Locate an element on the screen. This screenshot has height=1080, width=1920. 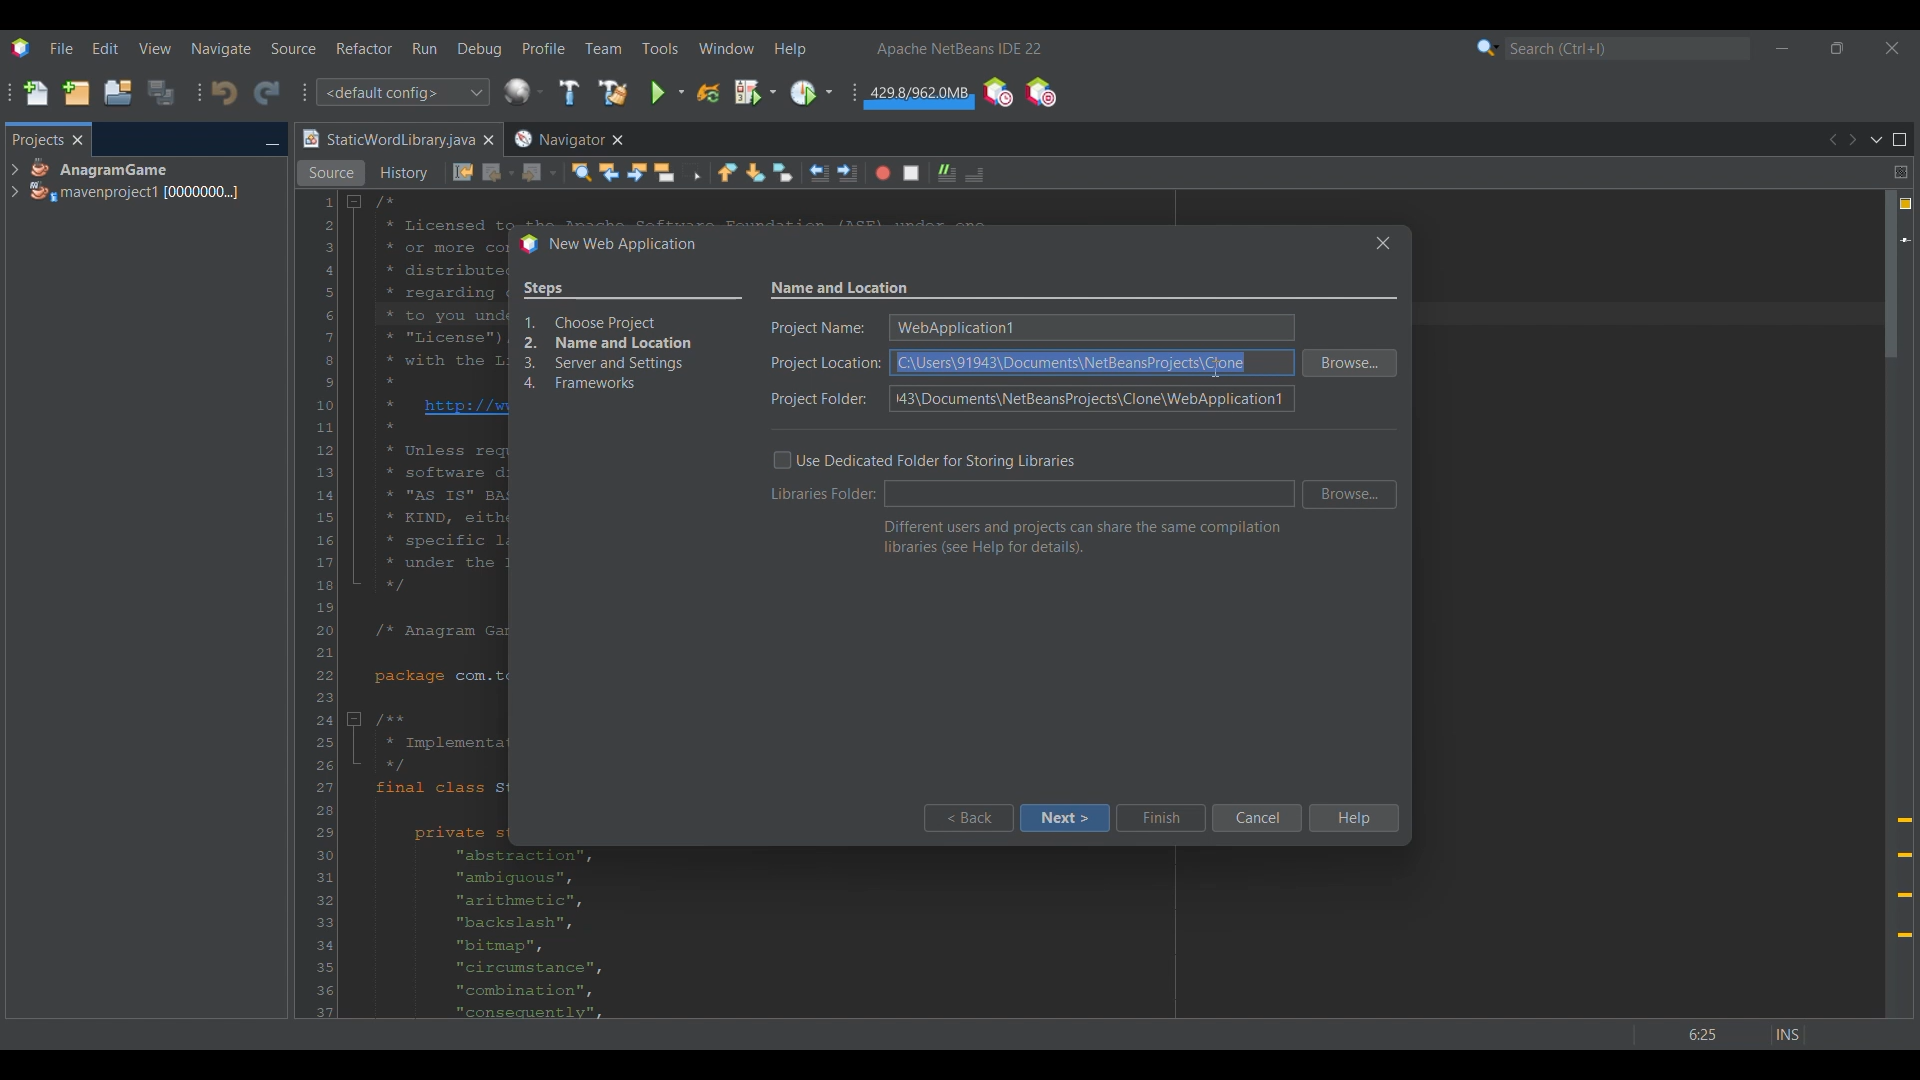
Split window horizontally or vertically is located at coordinates (1900, 172).